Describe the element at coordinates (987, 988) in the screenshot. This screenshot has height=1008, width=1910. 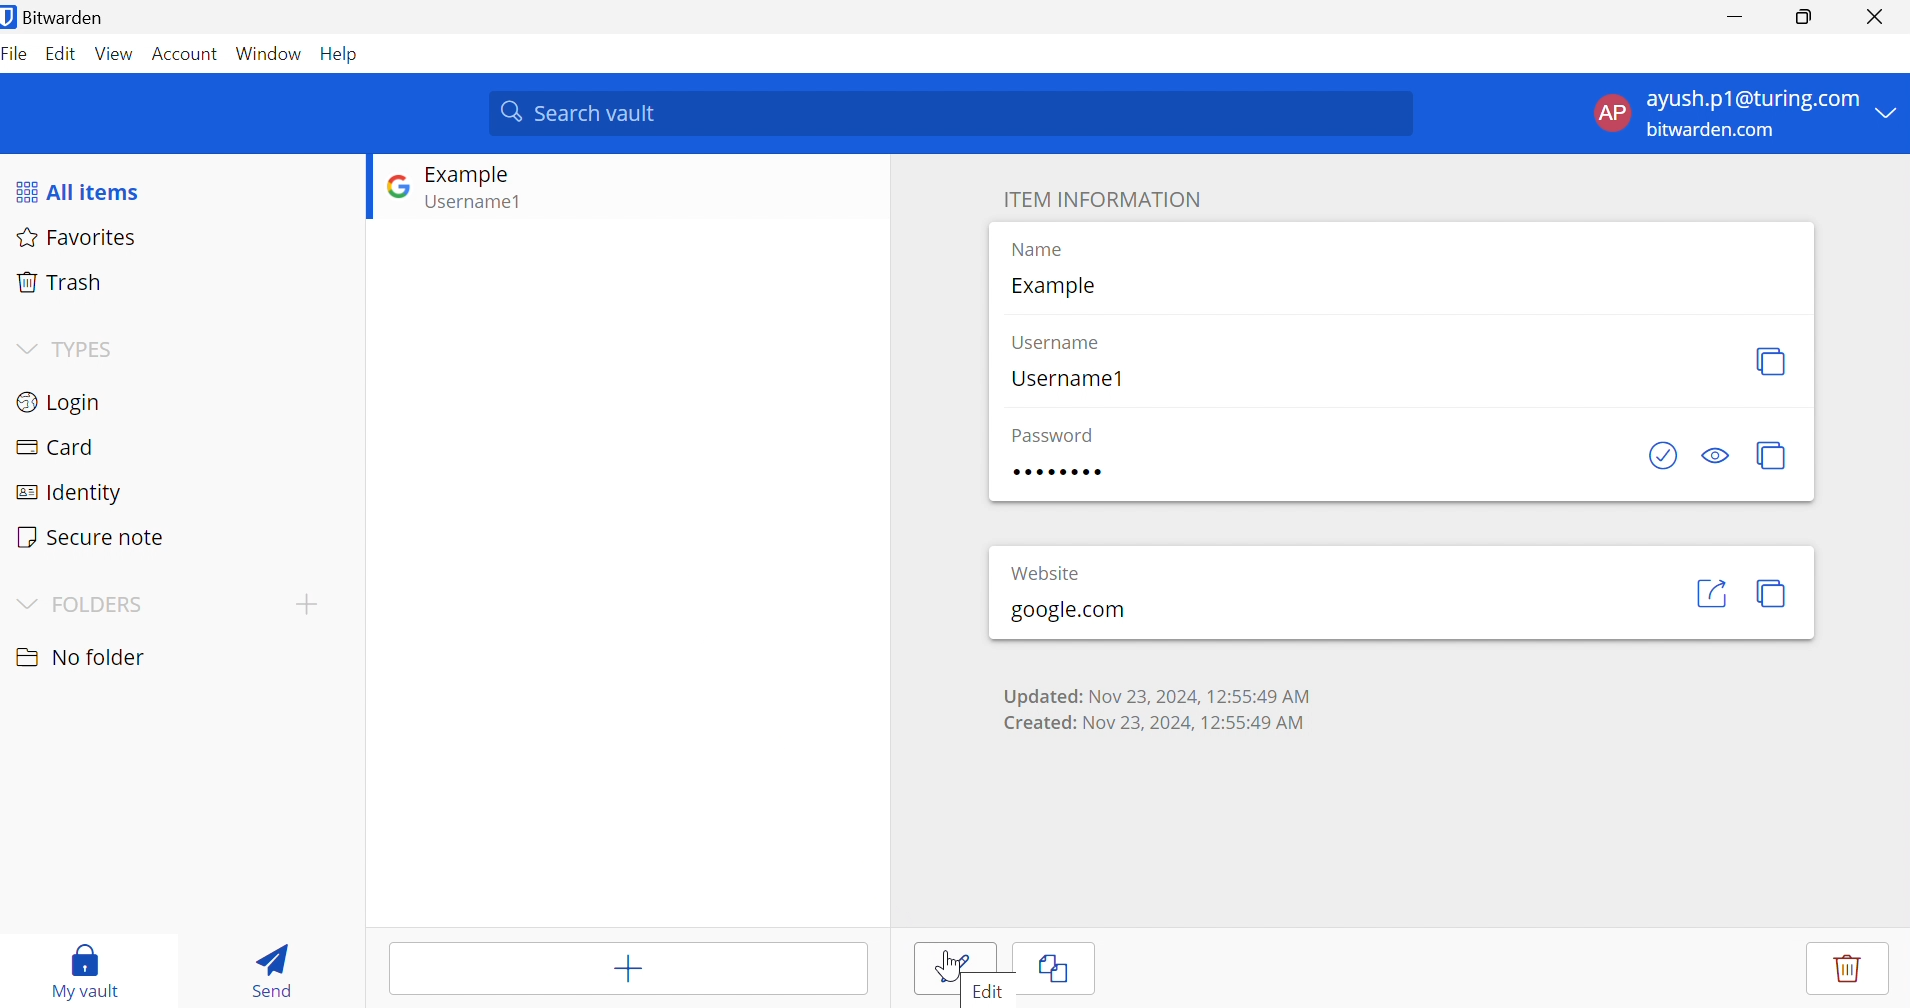
I see `Edit` at that location.